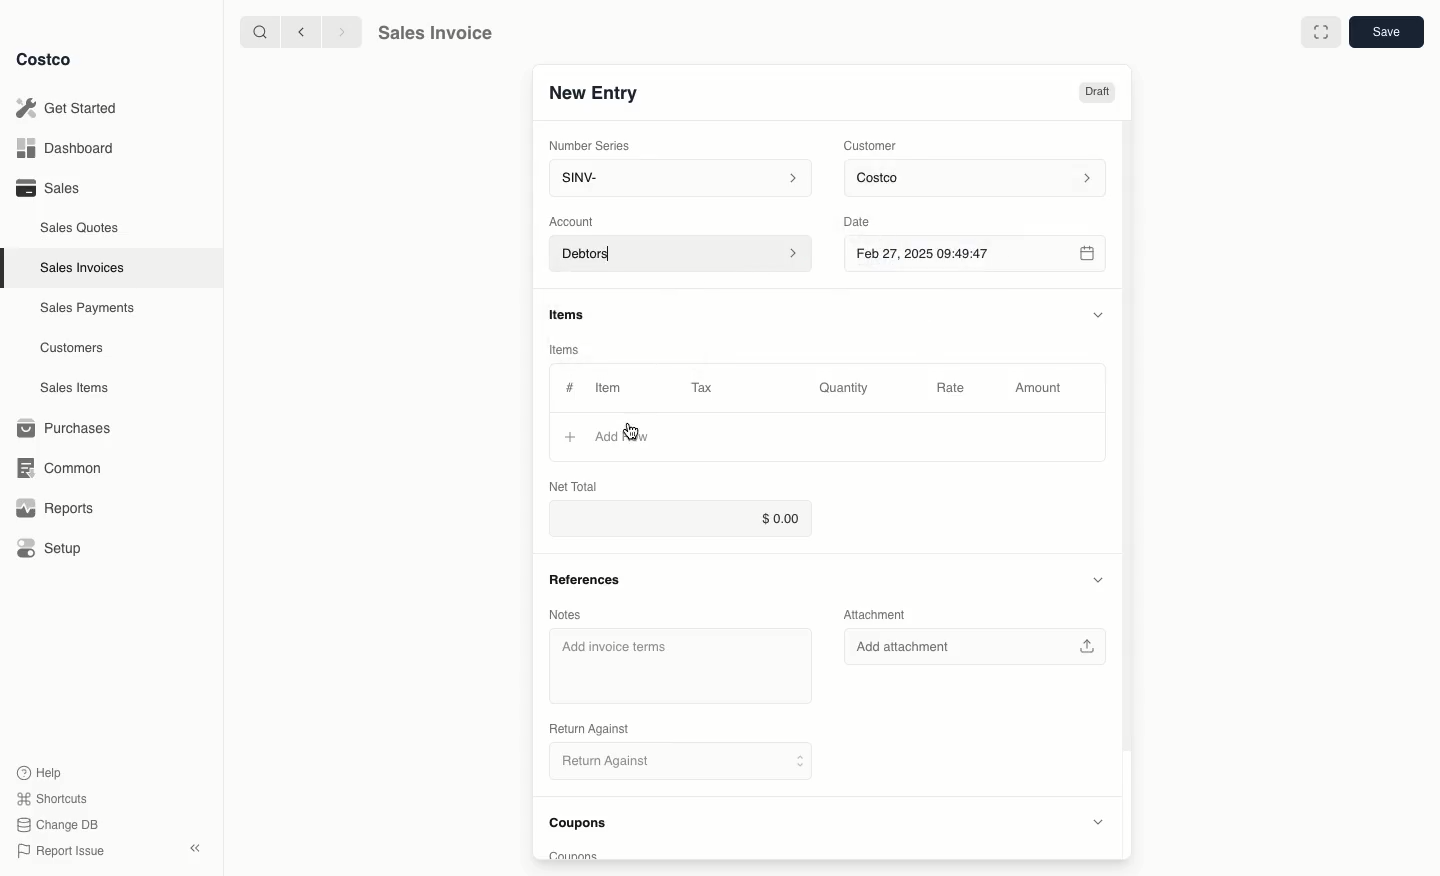 Image resolution: width=1440 pixels, height=876 pixels. I want to click on Get Started, so click(70, 108).